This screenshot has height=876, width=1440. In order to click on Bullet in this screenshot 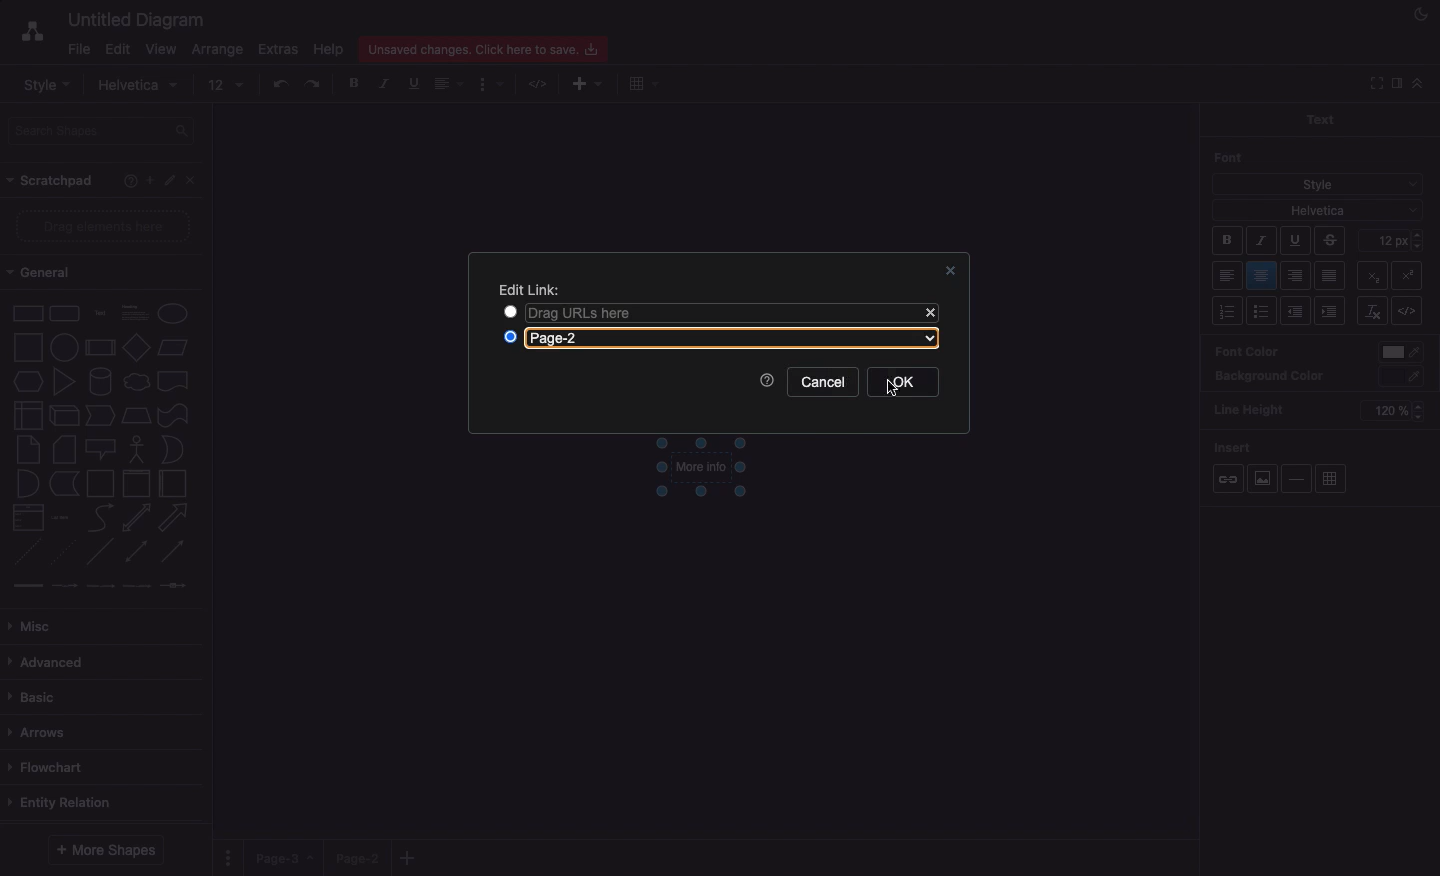, I will do `click(1262, 312)`.